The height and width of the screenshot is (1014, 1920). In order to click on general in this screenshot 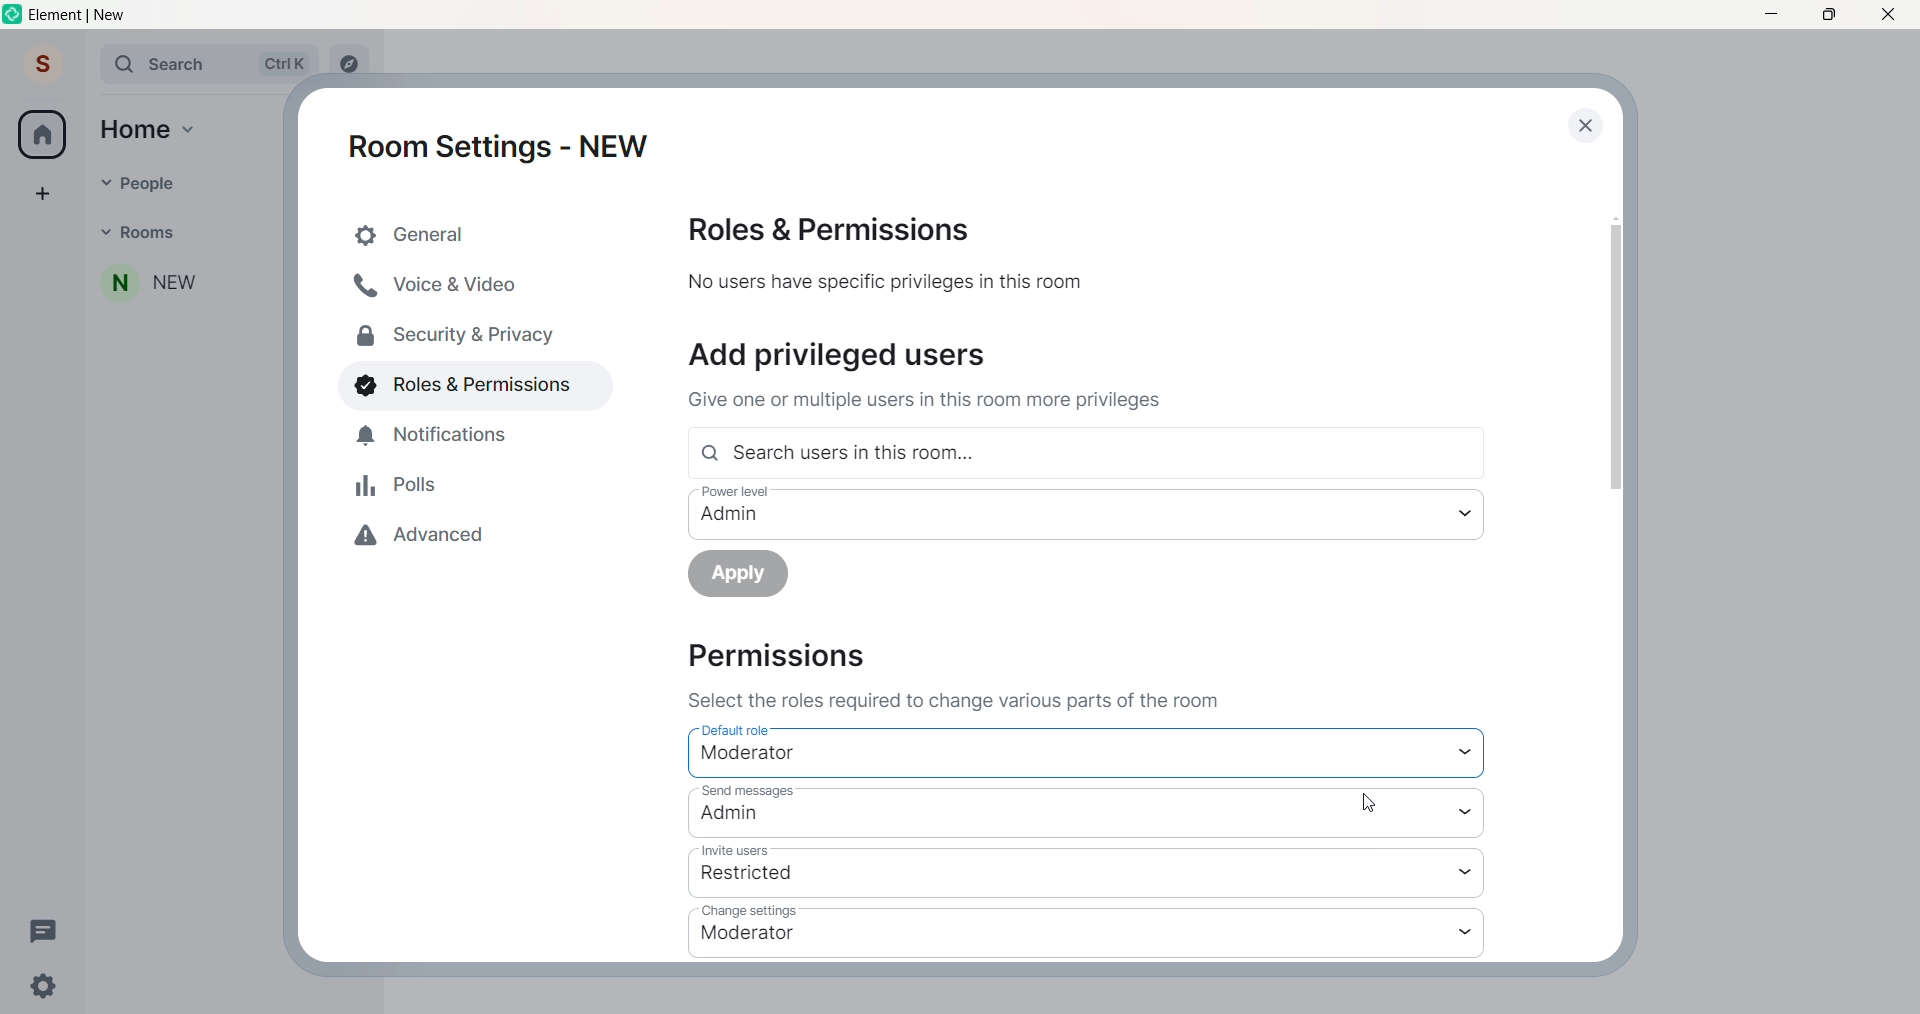, I will do `click(478, 233)`.